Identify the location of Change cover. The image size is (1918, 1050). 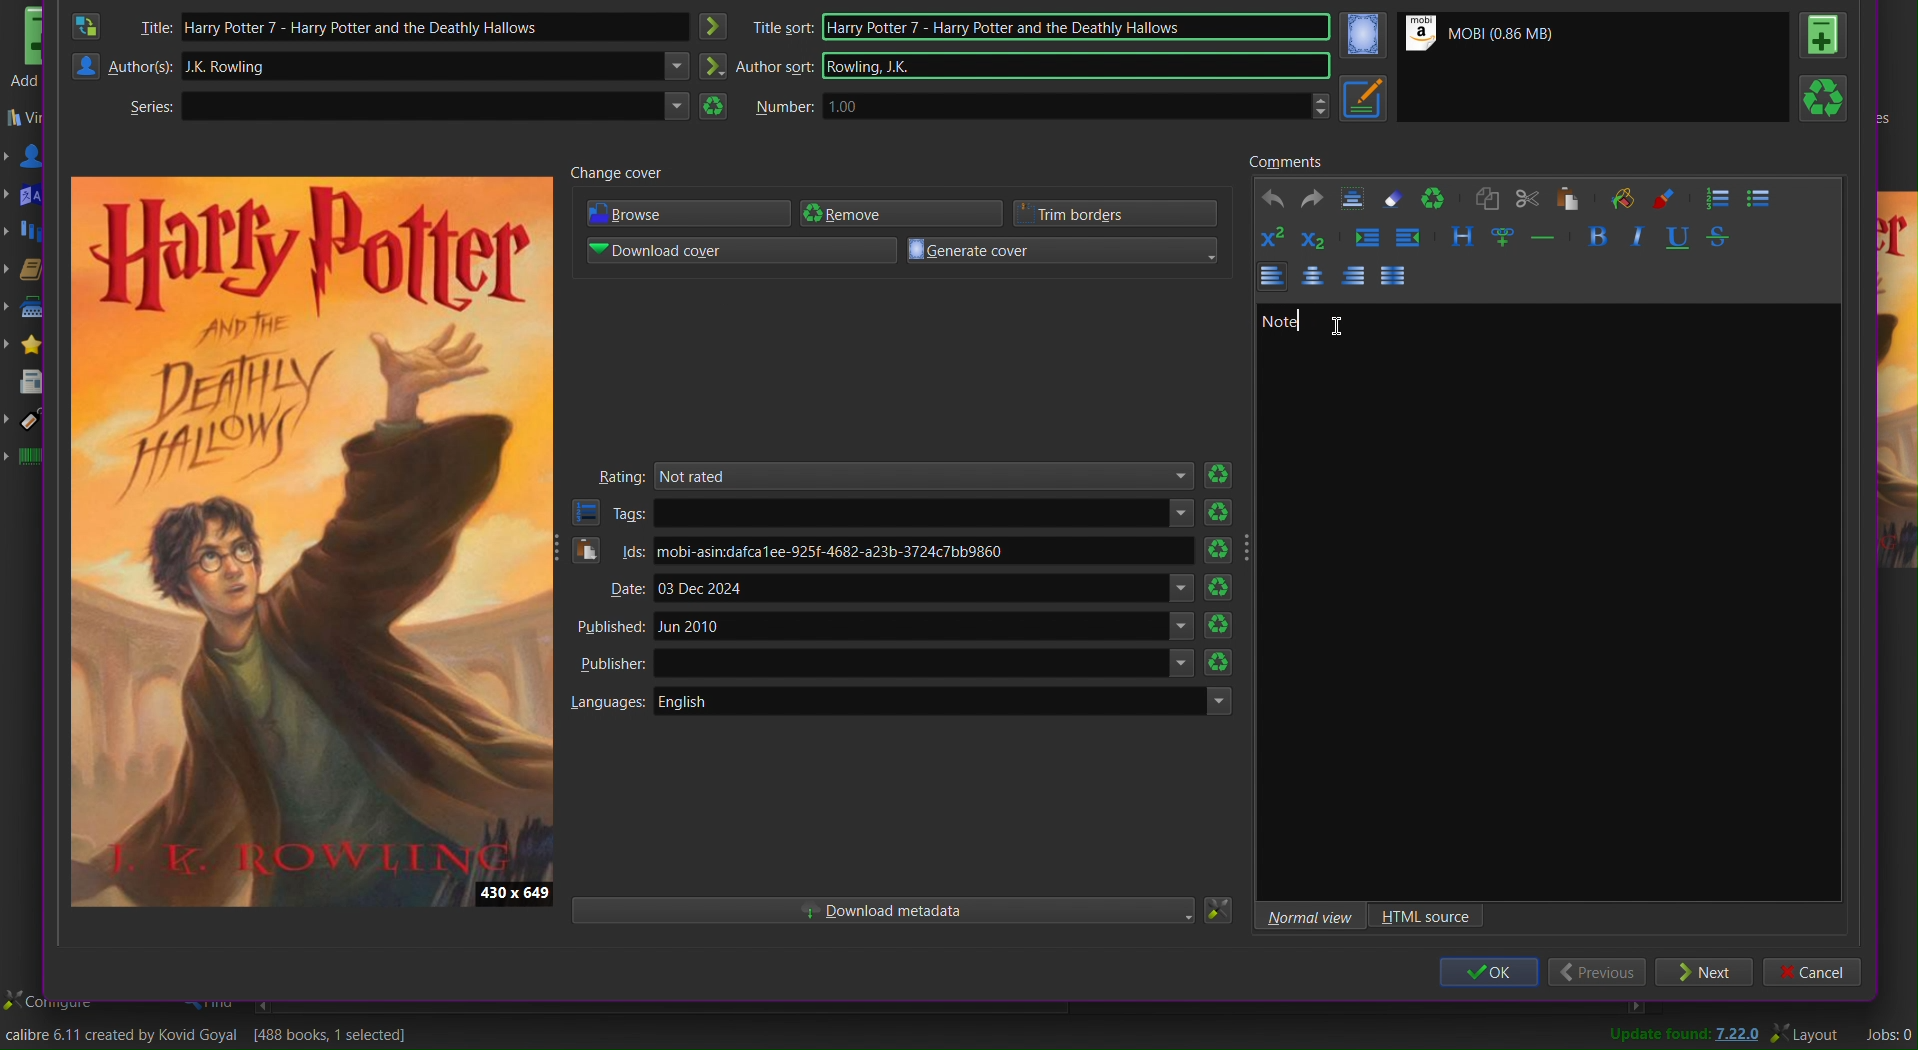
(614, 177).